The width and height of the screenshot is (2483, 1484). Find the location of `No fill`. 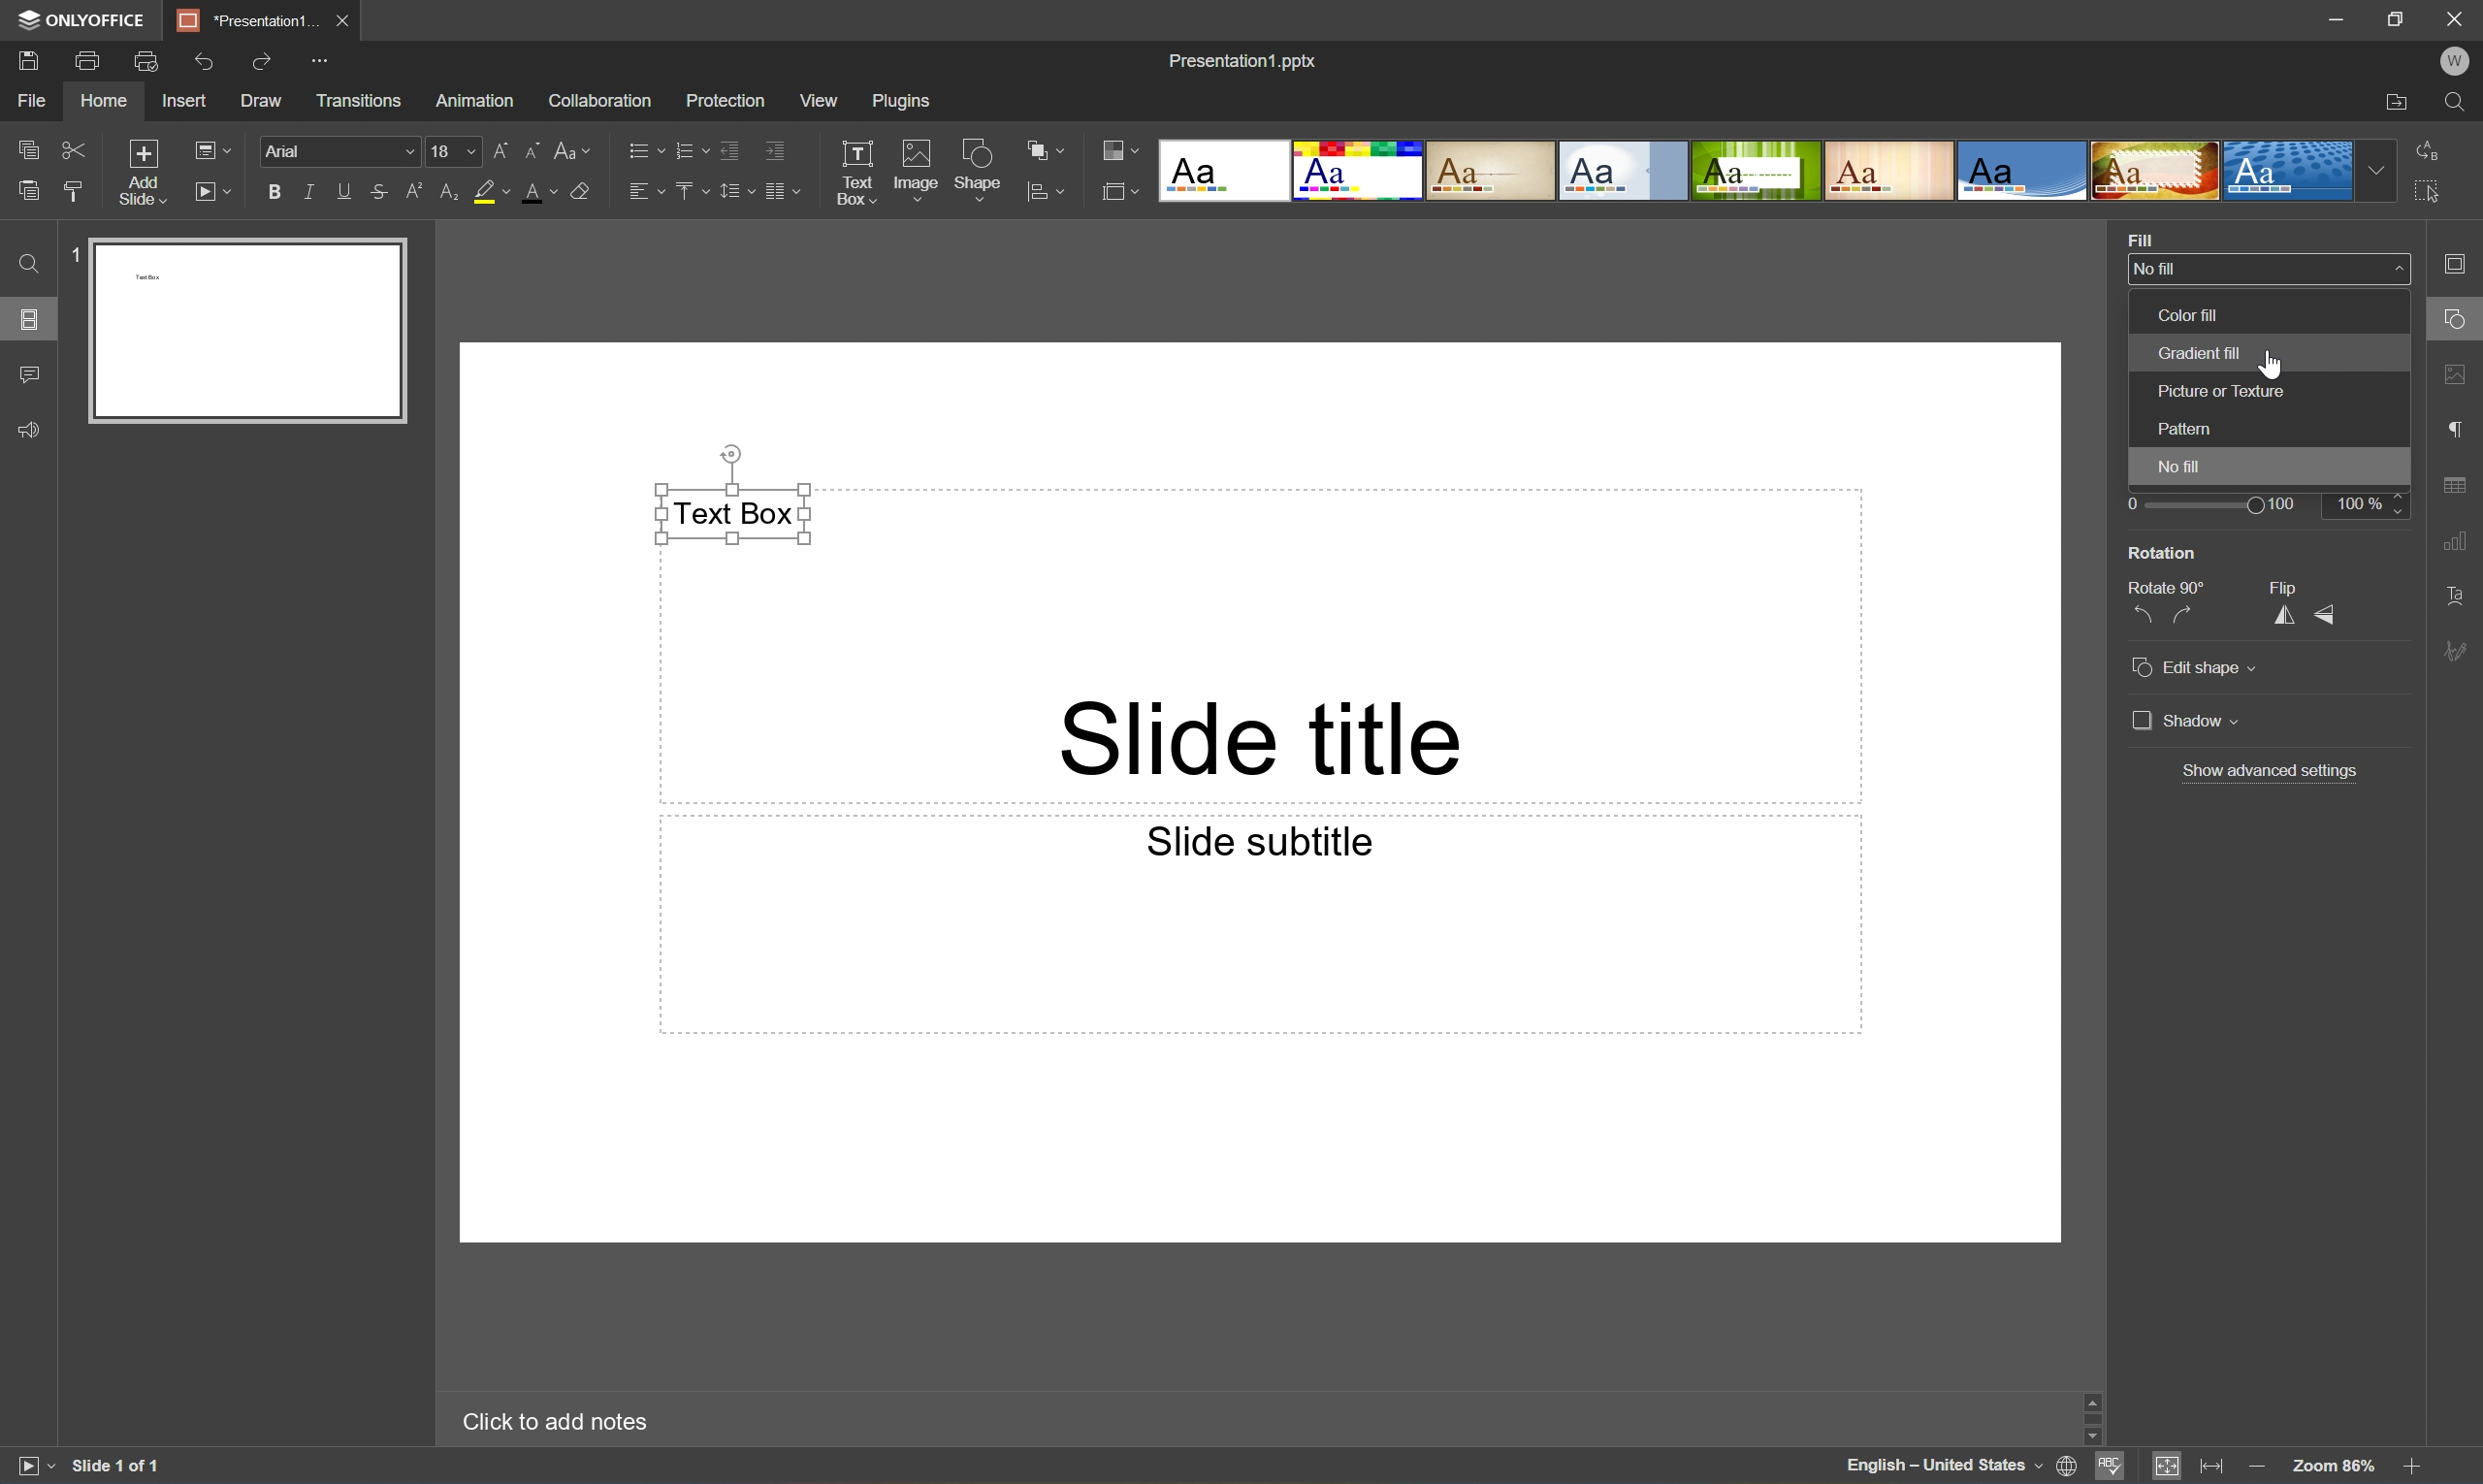

No fill is located at coordinates (2269, 268).